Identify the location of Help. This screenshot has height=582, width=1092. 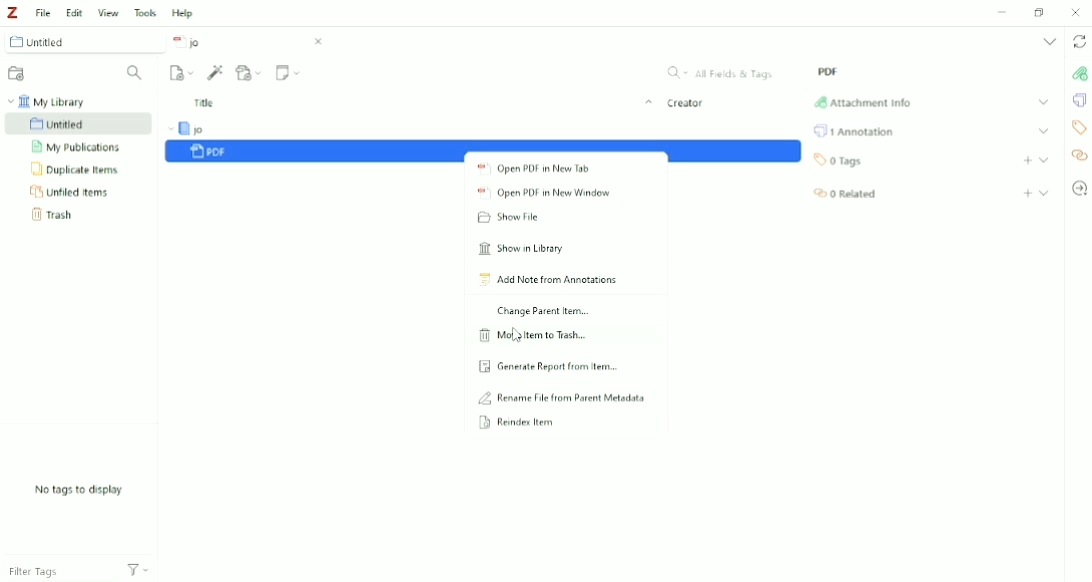
(185, 13).